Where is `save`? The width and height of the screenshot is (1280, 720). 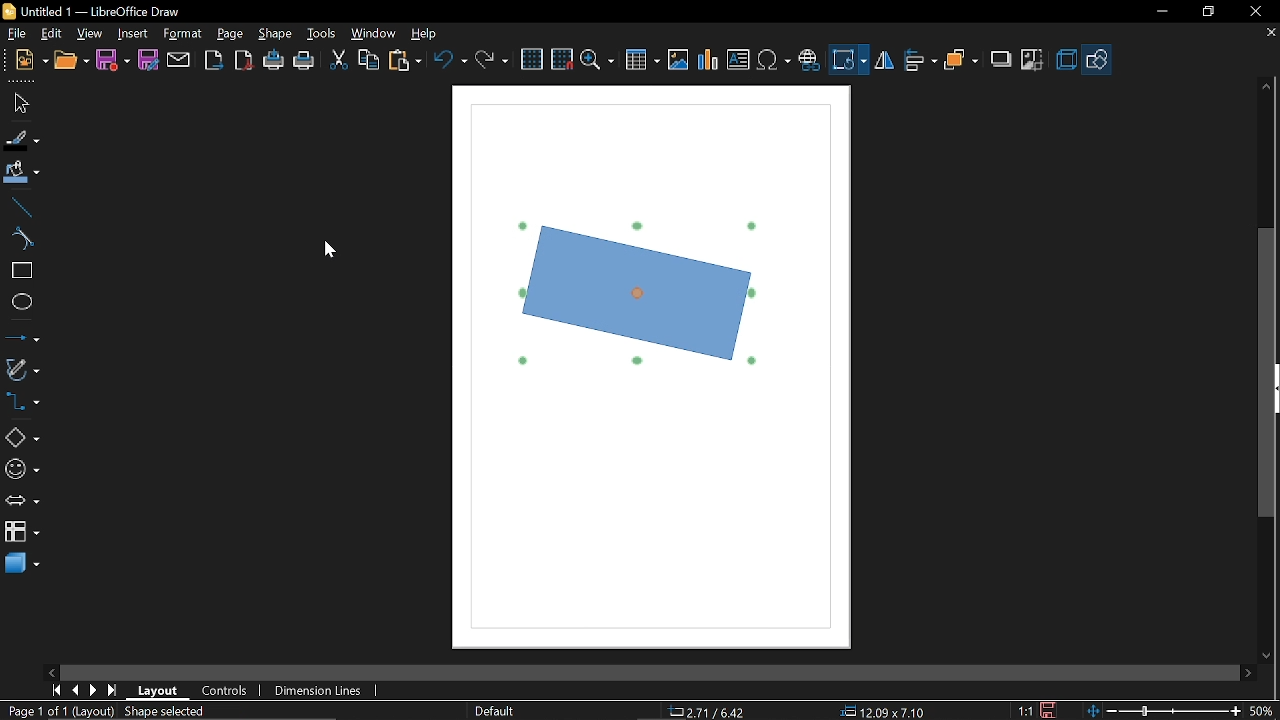
save is located at coordinates (1051, 709).